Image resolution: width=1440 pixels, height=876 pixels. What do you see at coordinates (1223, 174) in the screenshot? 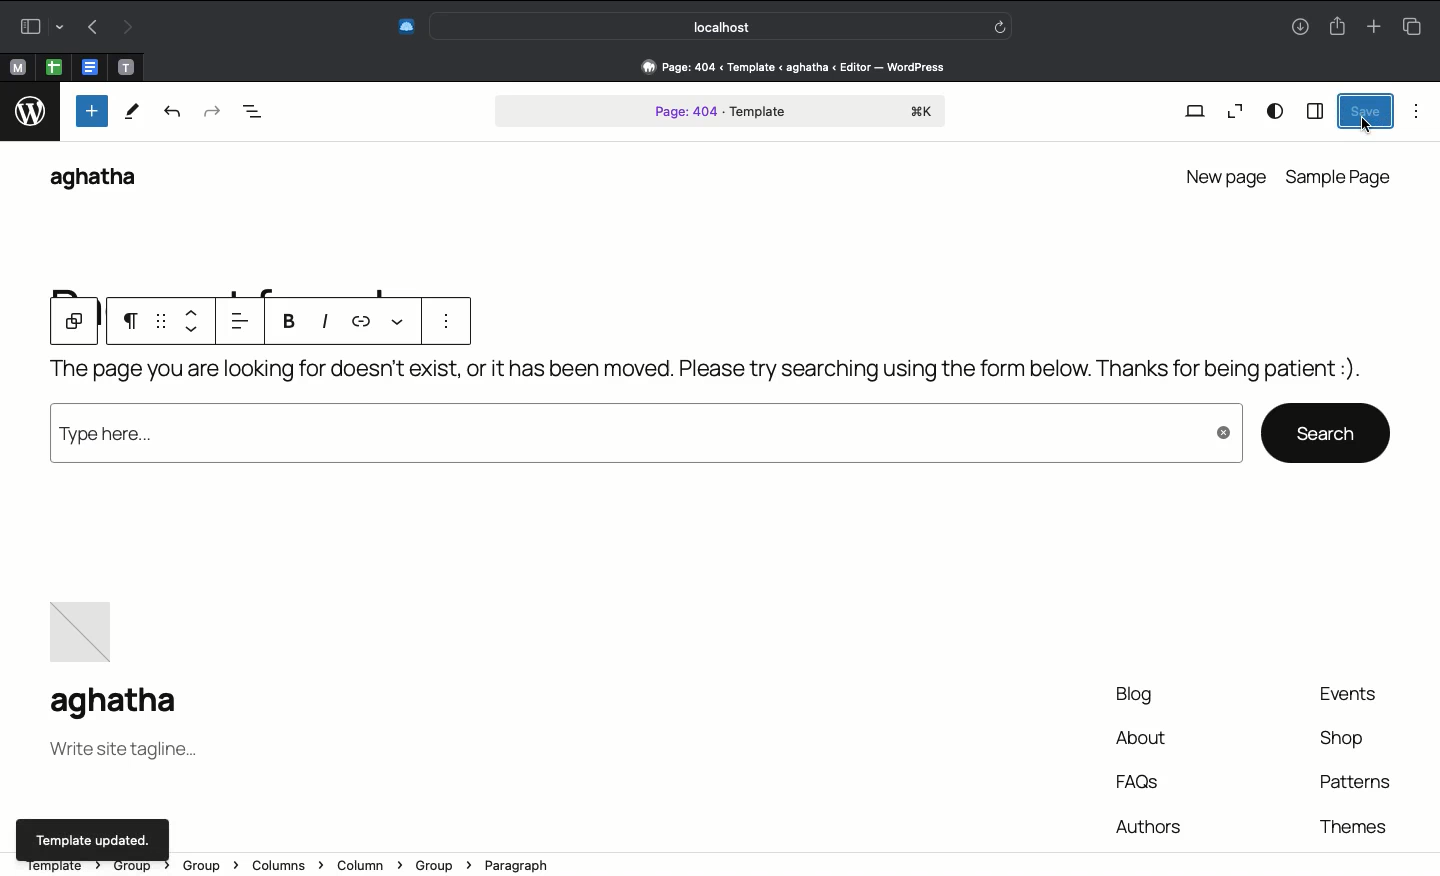
I see `New page` at bounding box center [1223, 174].